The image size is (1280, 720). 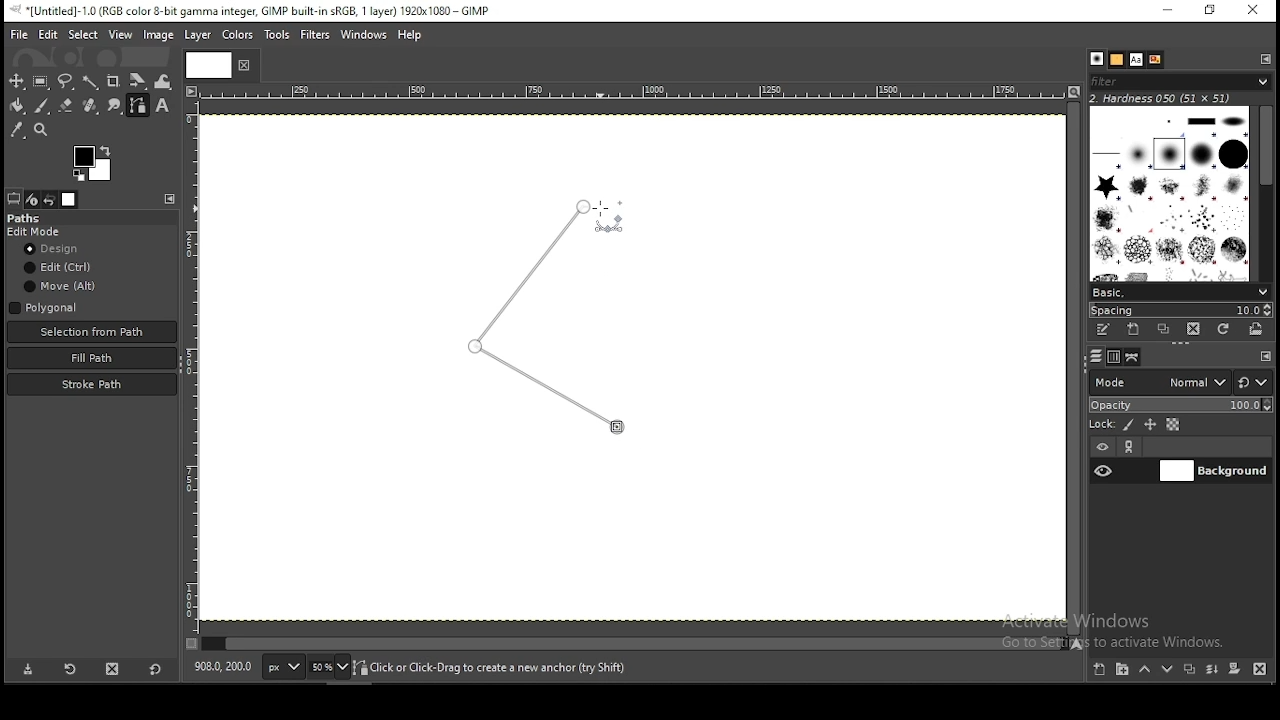 What do you see at coordinates (90, 332) in the screenshot?
I see `selection from path` at bounding box center [90, 332].